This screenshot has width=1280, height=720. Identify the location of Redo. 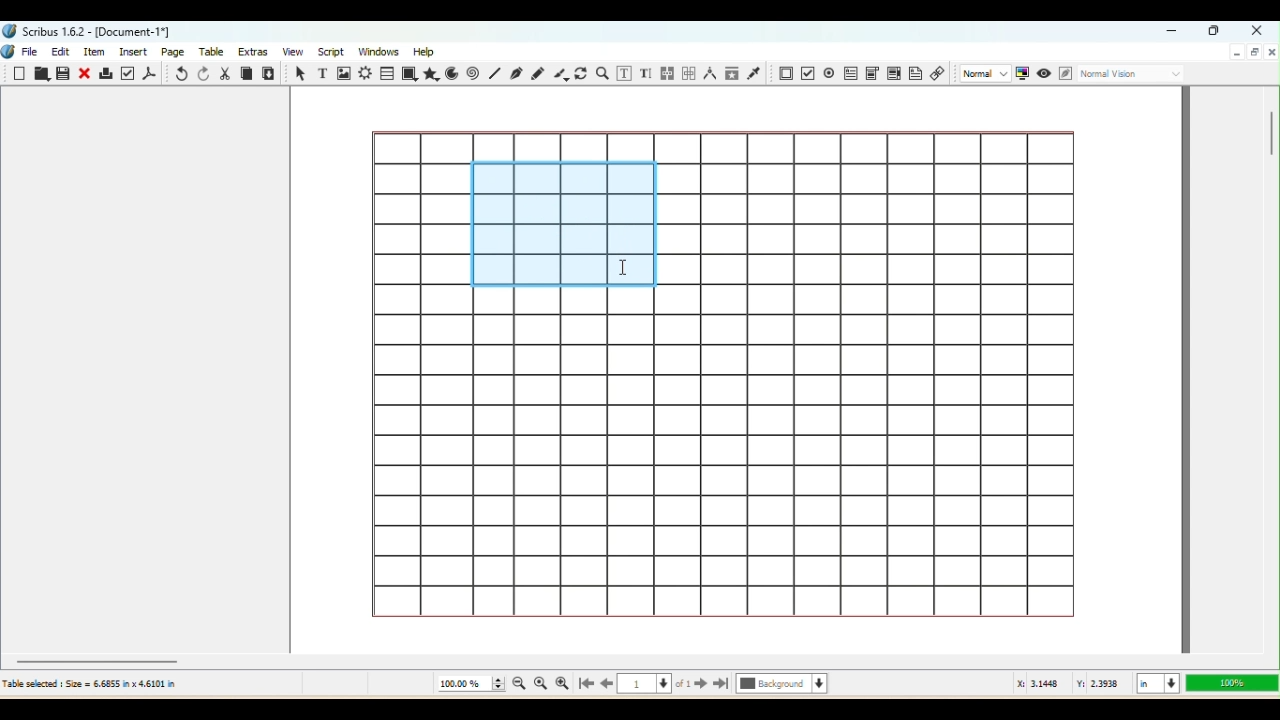
(202, 74).